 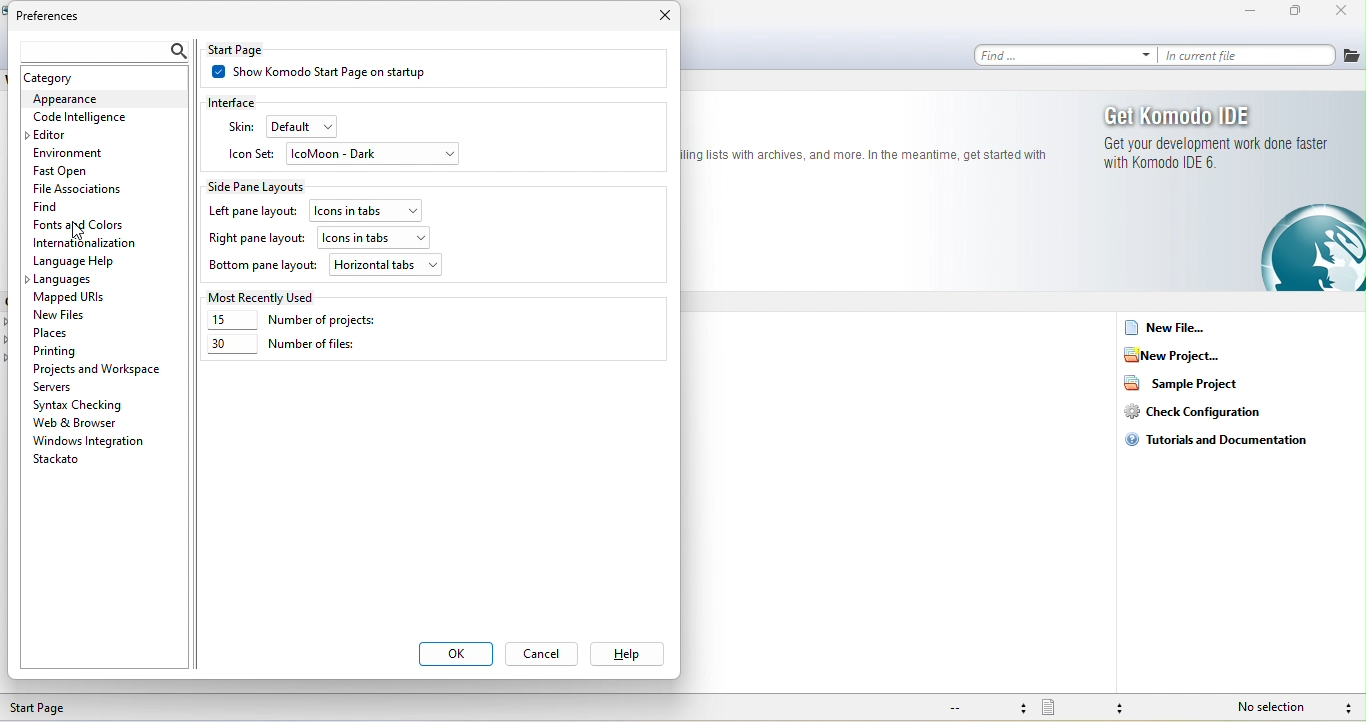 I want to click on icon set, so click(x=251, y=154).